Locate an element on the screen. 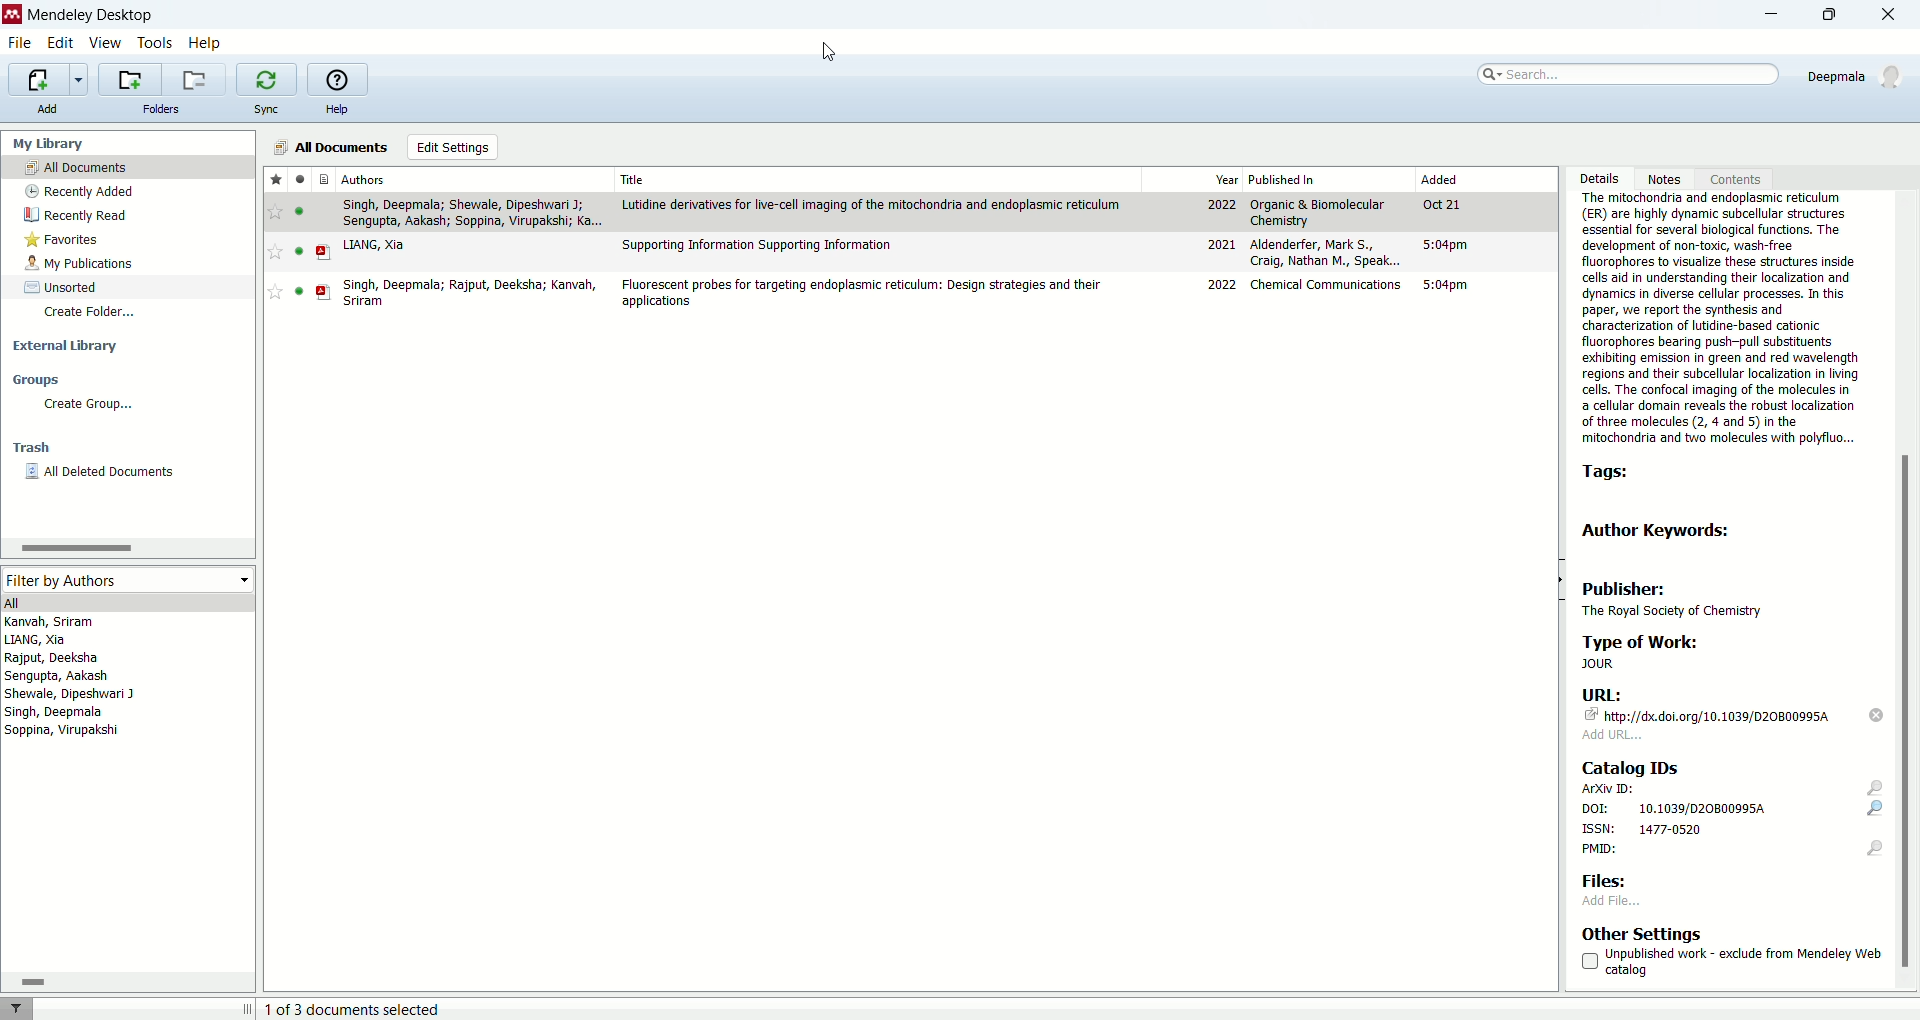 The image size is (1920, 1020). close is located at coordinates (1895, 16).